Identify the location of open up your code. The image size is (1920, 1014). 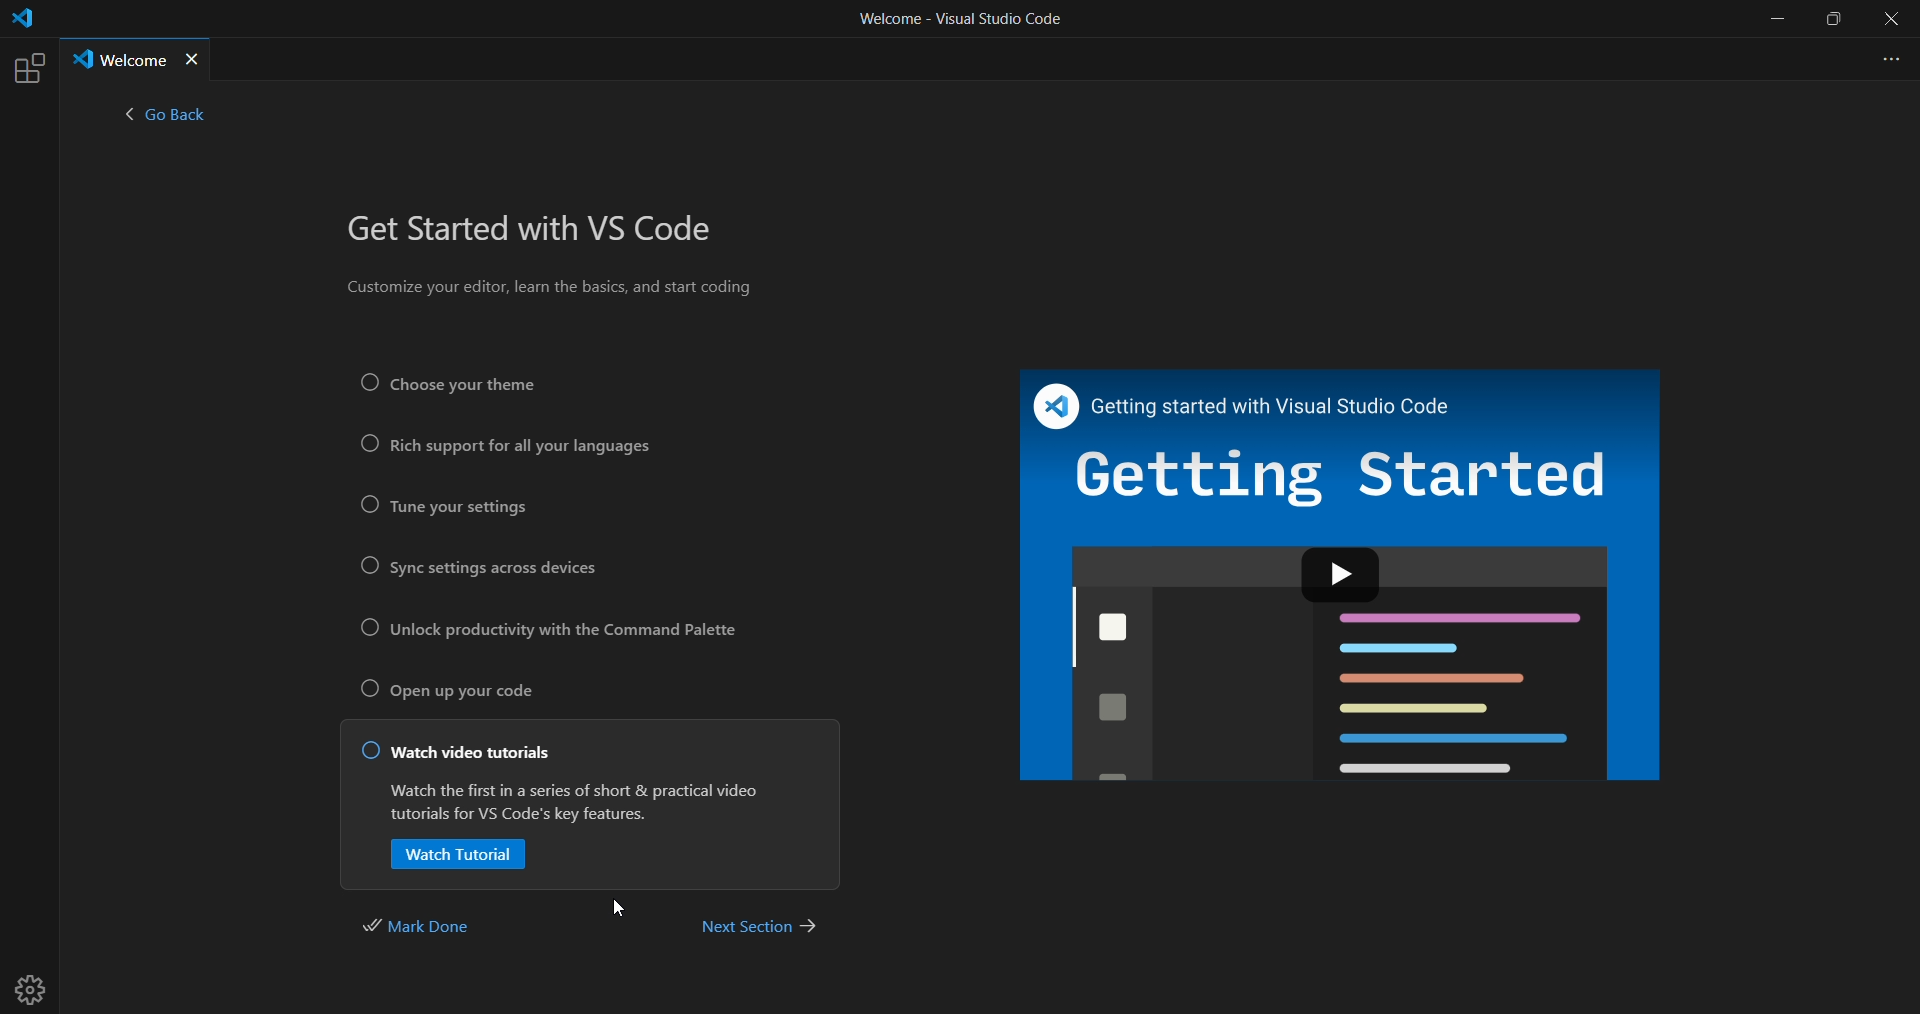
(452, 691).